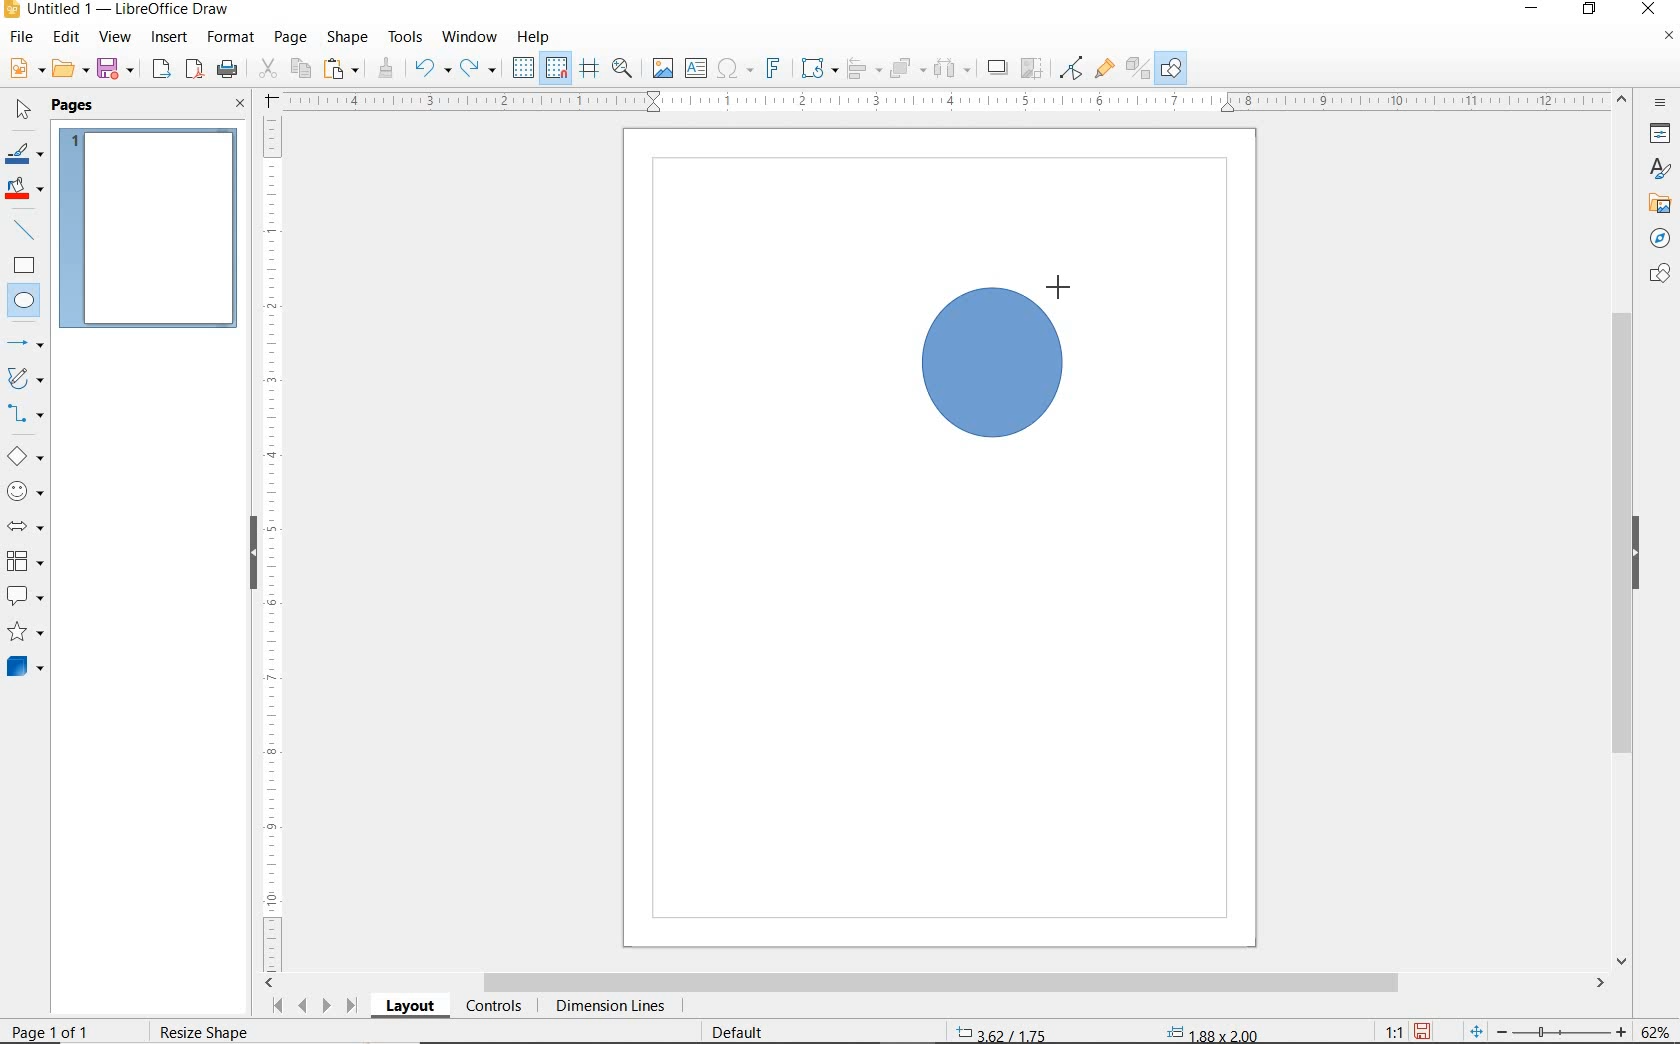 The width and height of the screenshot is (1680, 1044). What do you see at coordinates (479, 69) in the screenshot?
I see `REDO` at bounding box center [479, 69].